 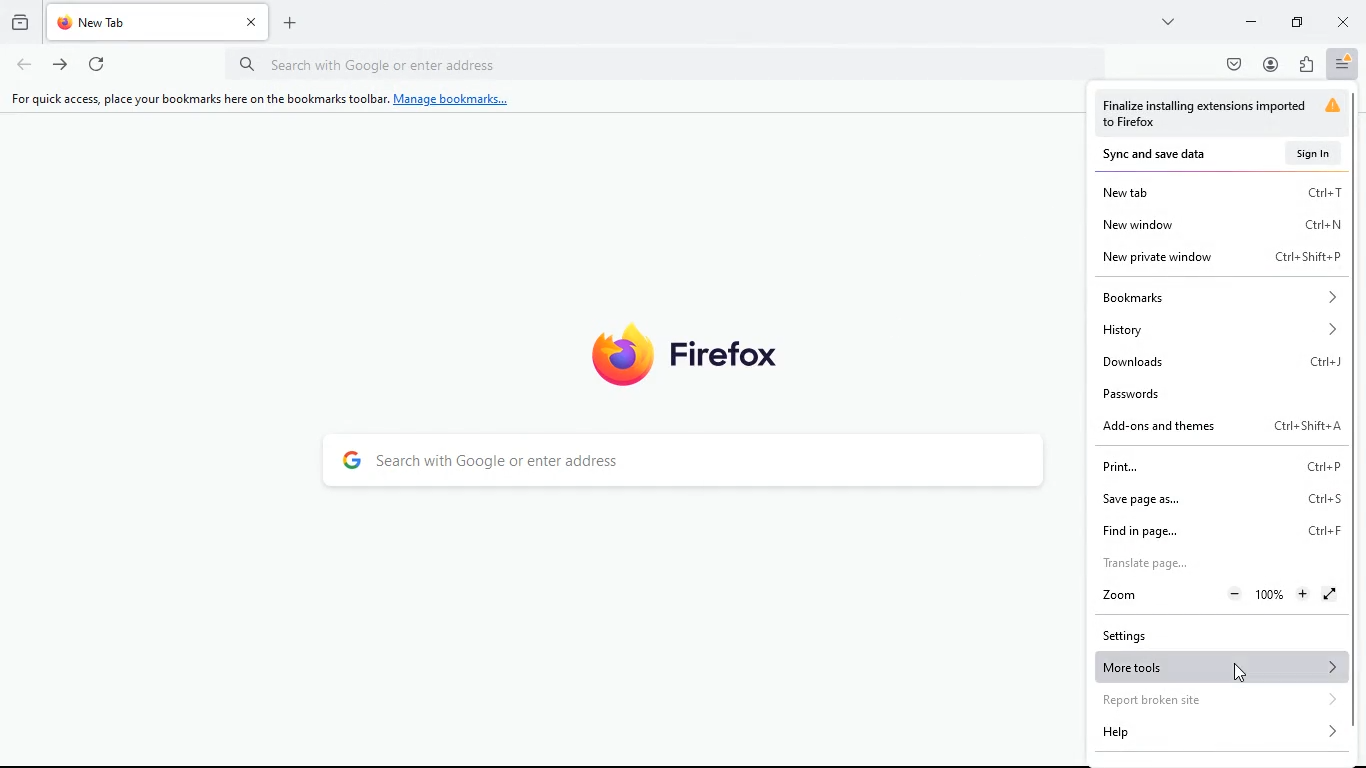 What do you see at coordinates (1219, 734) in the screenshot?
I see `help` at bounding box center [1219, 734].